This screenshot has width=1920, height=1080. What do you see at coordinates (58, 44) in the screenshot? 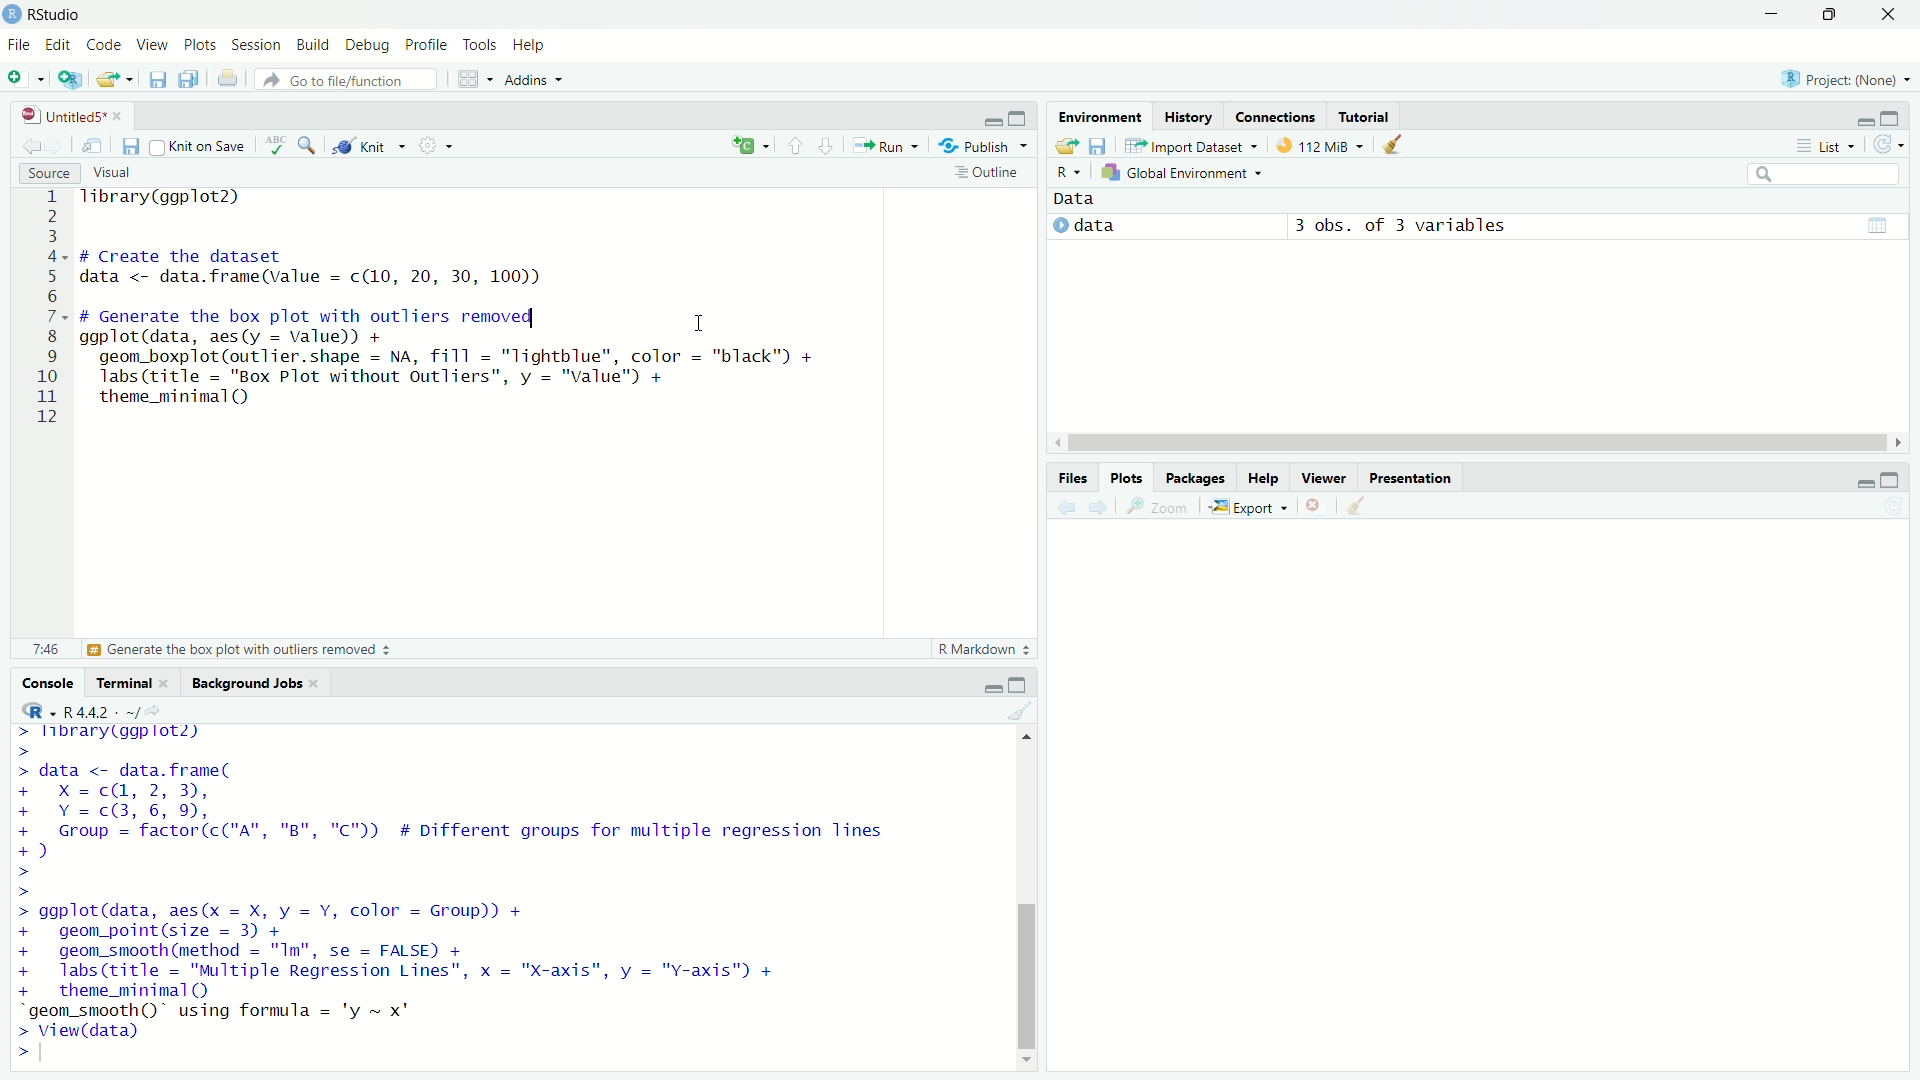
I see `Edit` at bounding box center [58, 44].